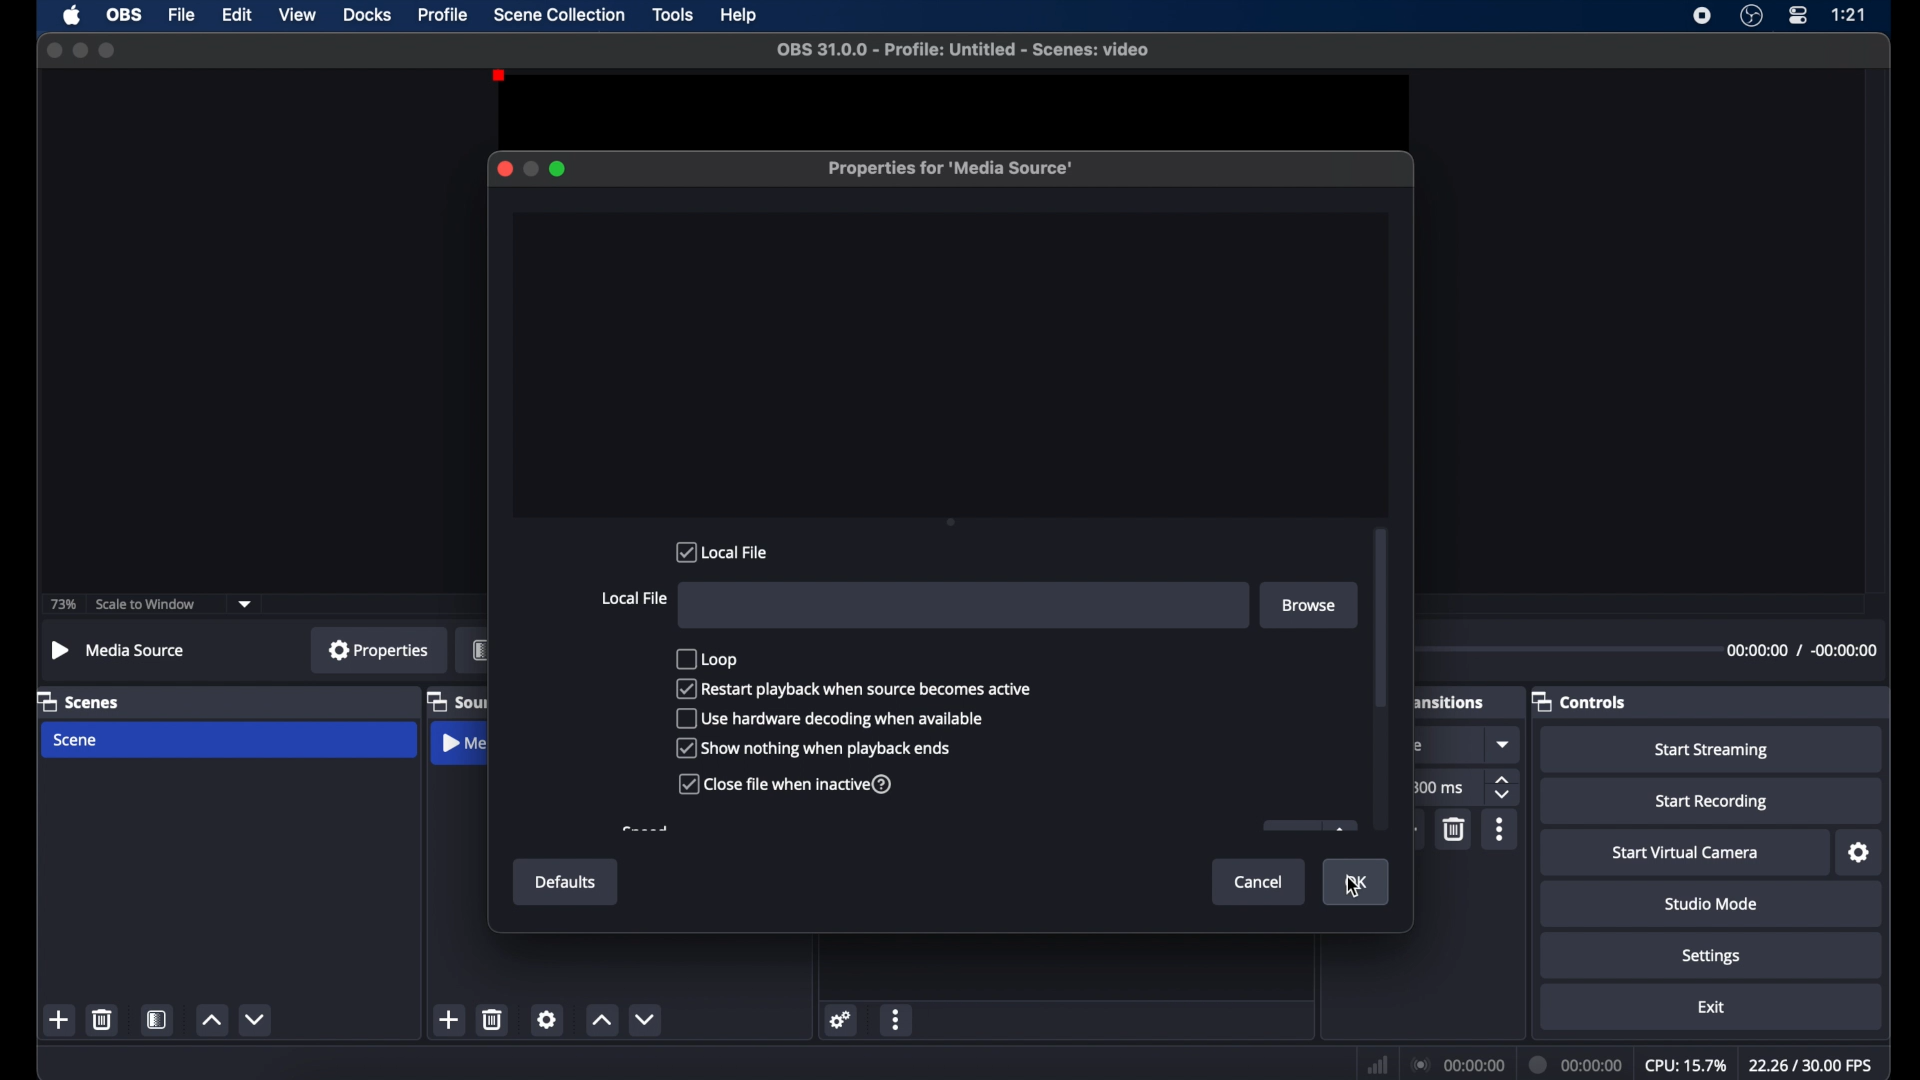  Describe the element at coordinates (634, 598) in the screenshot. I see `local file` at that location.